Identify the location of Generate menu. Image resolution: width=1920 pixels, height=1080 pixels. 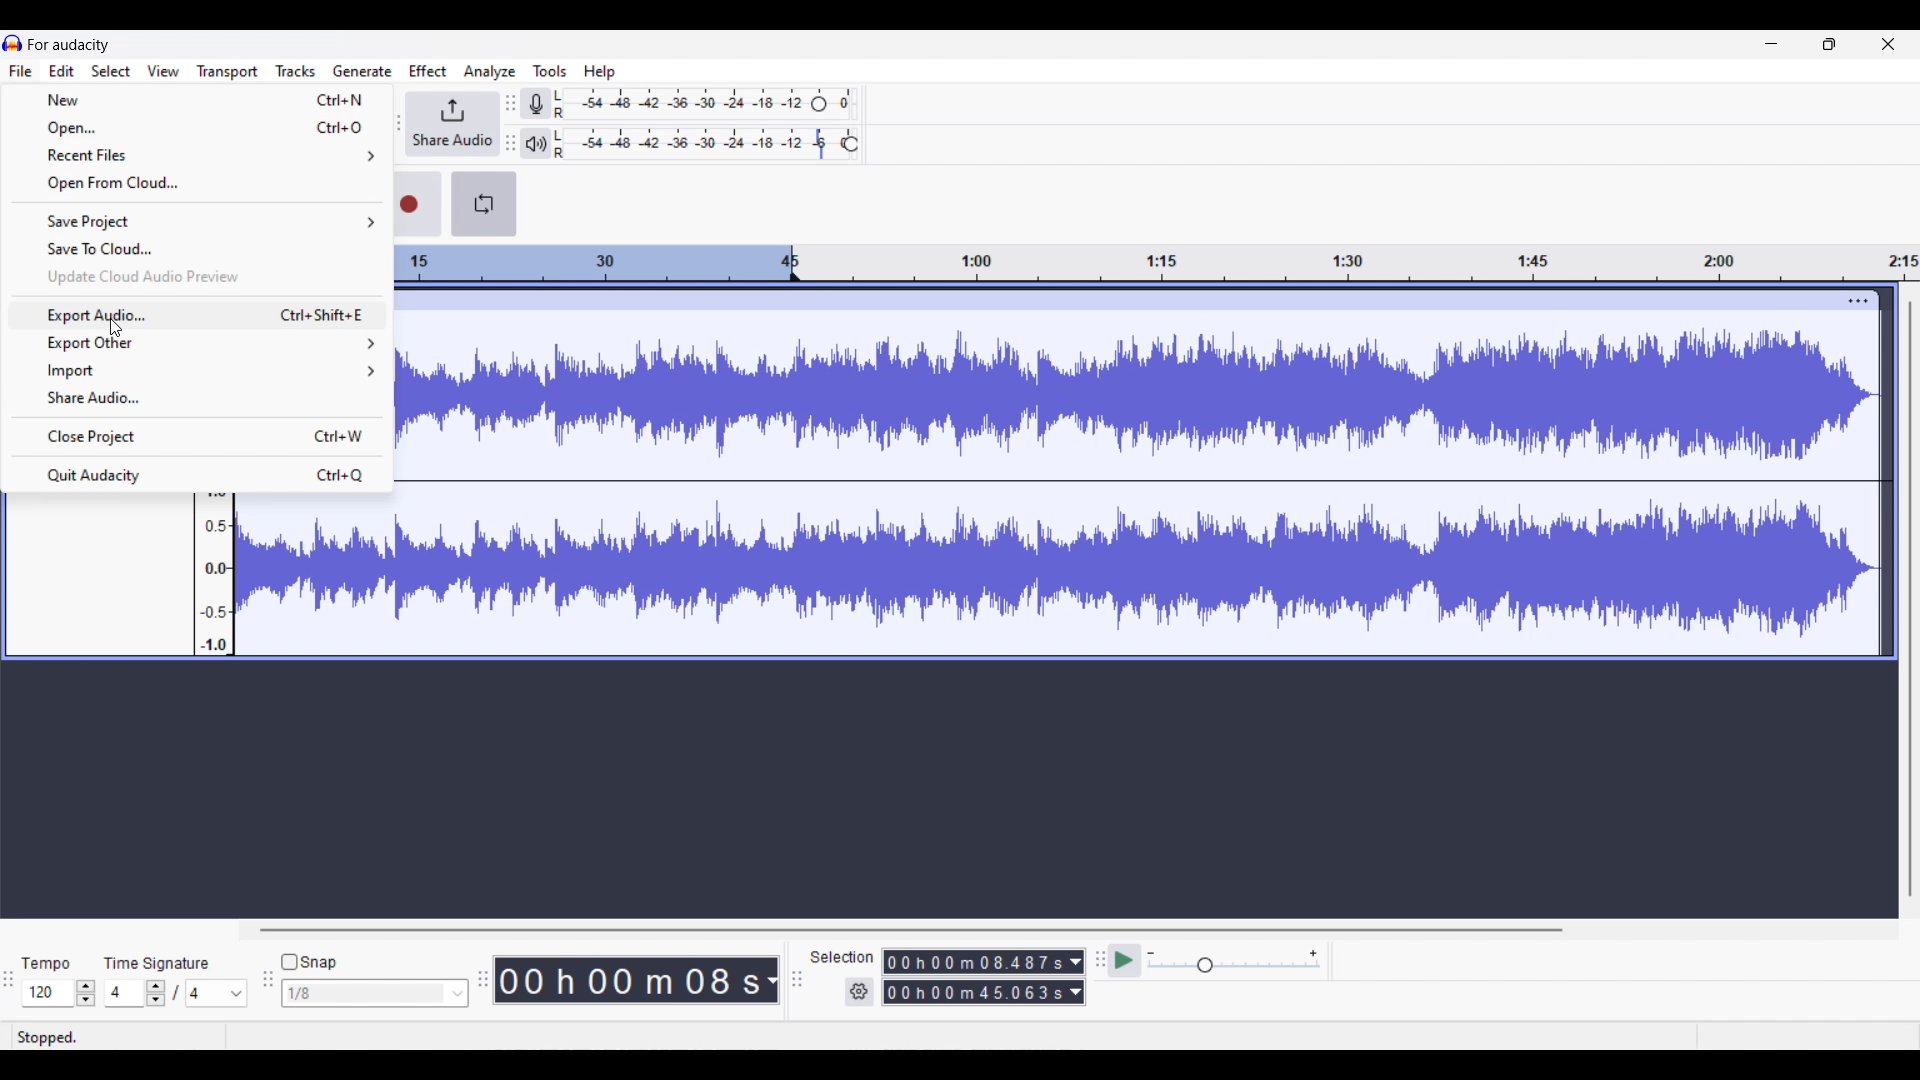
(362, 71).